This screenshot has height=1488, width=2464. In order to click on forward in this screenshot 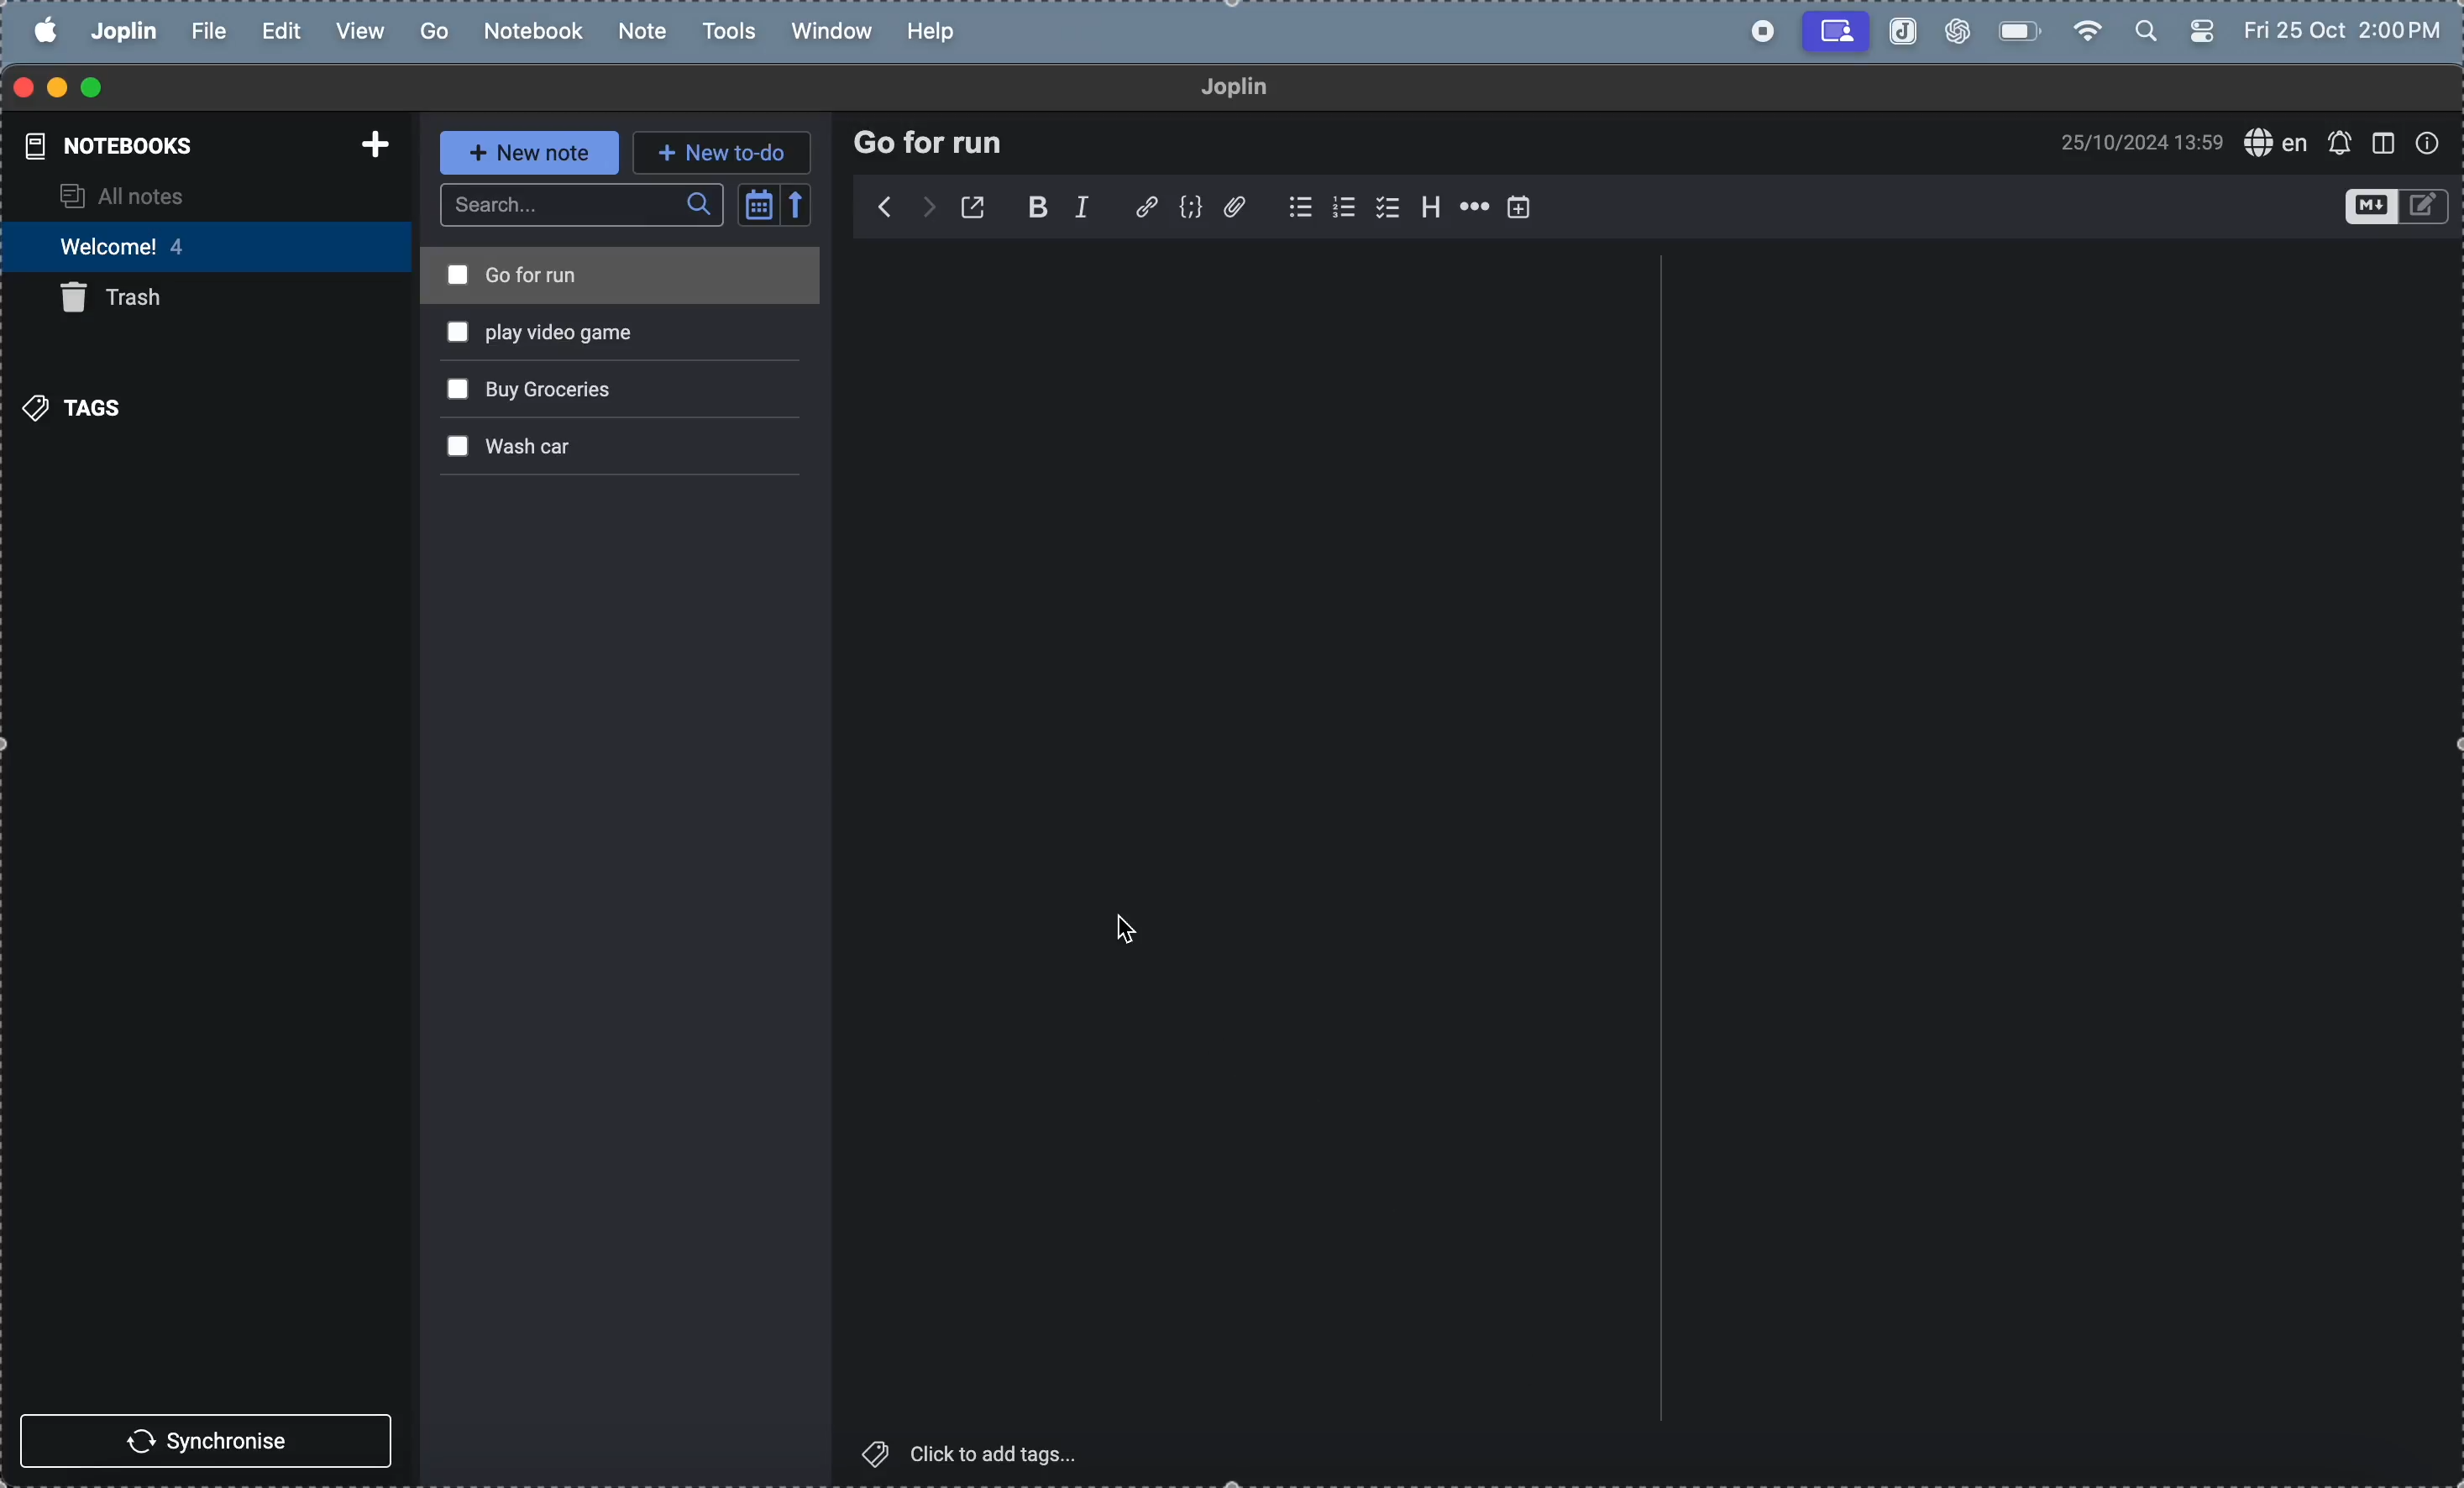, I will do `click(929, 206)`.